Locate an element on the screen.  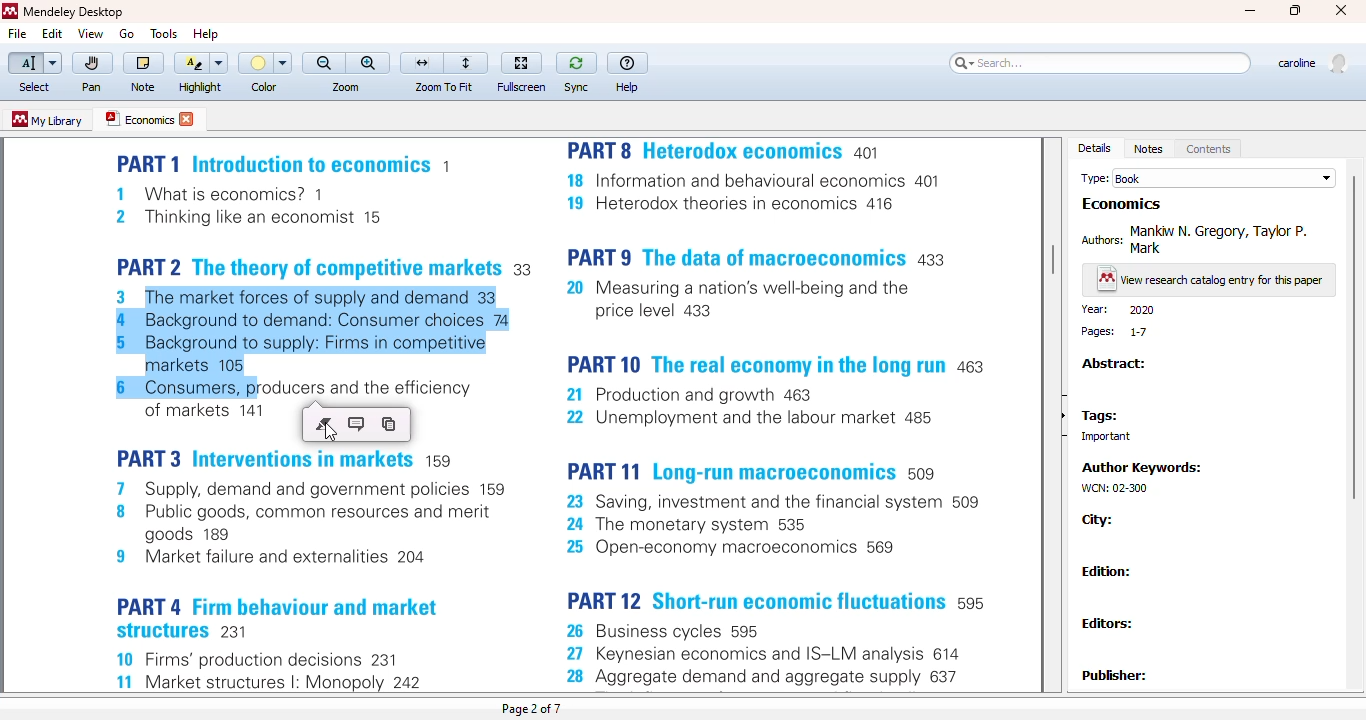
vertical scroll bar is located at coordinates (1351, 337).